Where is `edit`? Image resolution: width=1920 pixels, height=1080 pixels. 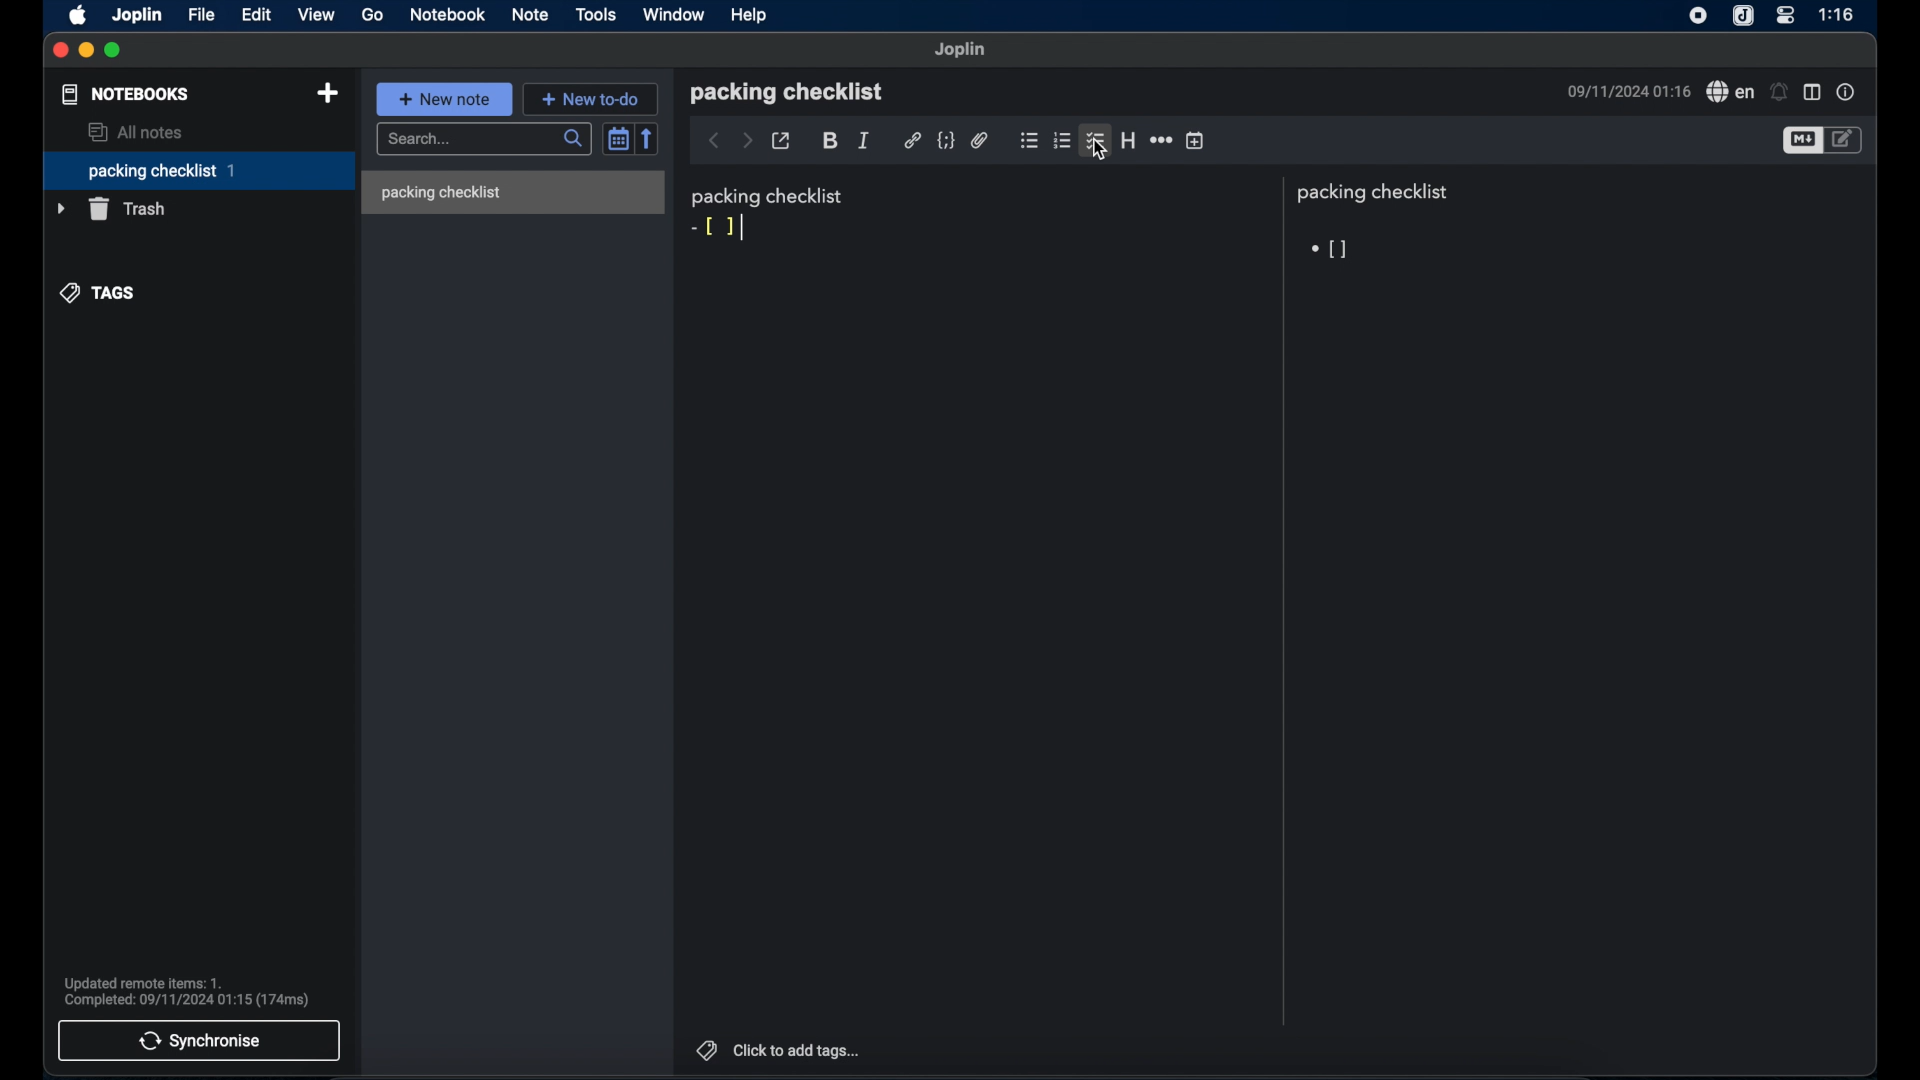
edit is located at coordinates (257, 14).